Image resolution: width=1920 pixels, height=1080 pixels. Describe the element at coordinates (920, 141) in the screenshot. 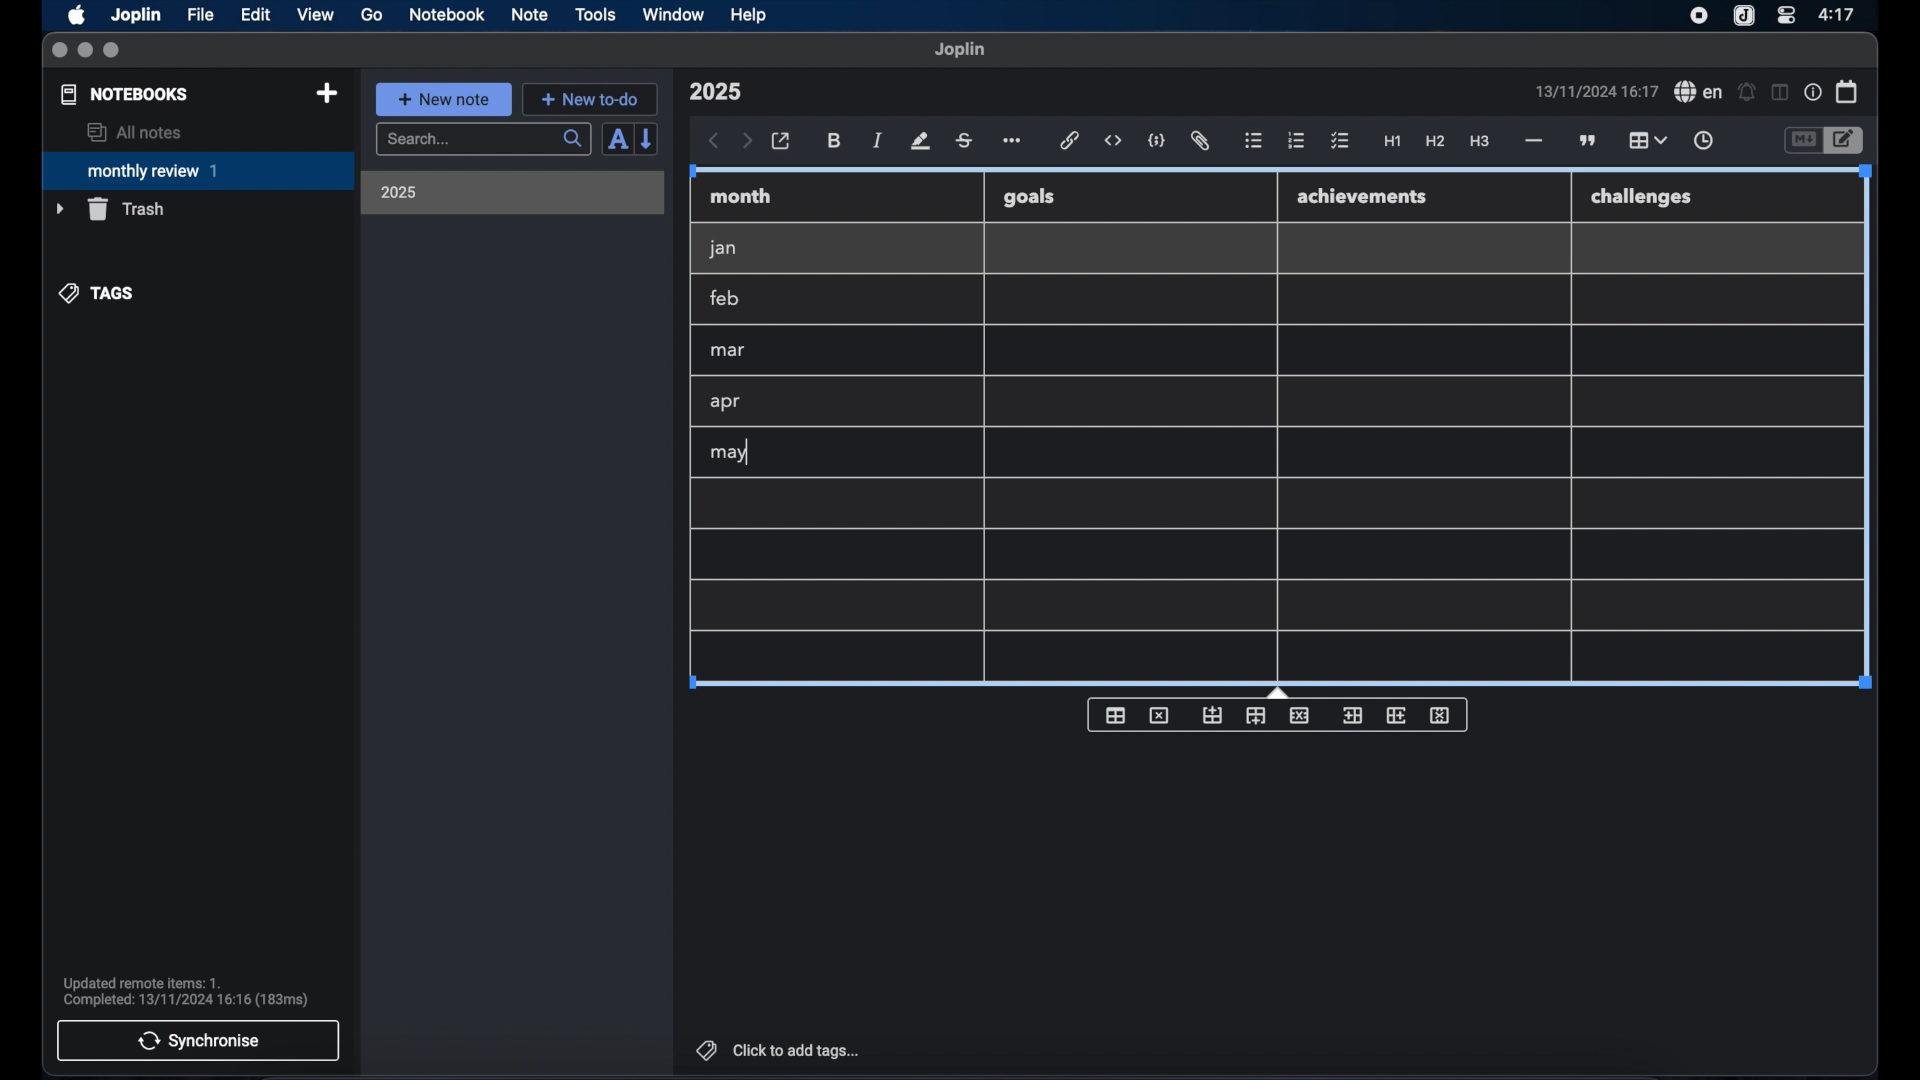

I see `highlight` at that location.